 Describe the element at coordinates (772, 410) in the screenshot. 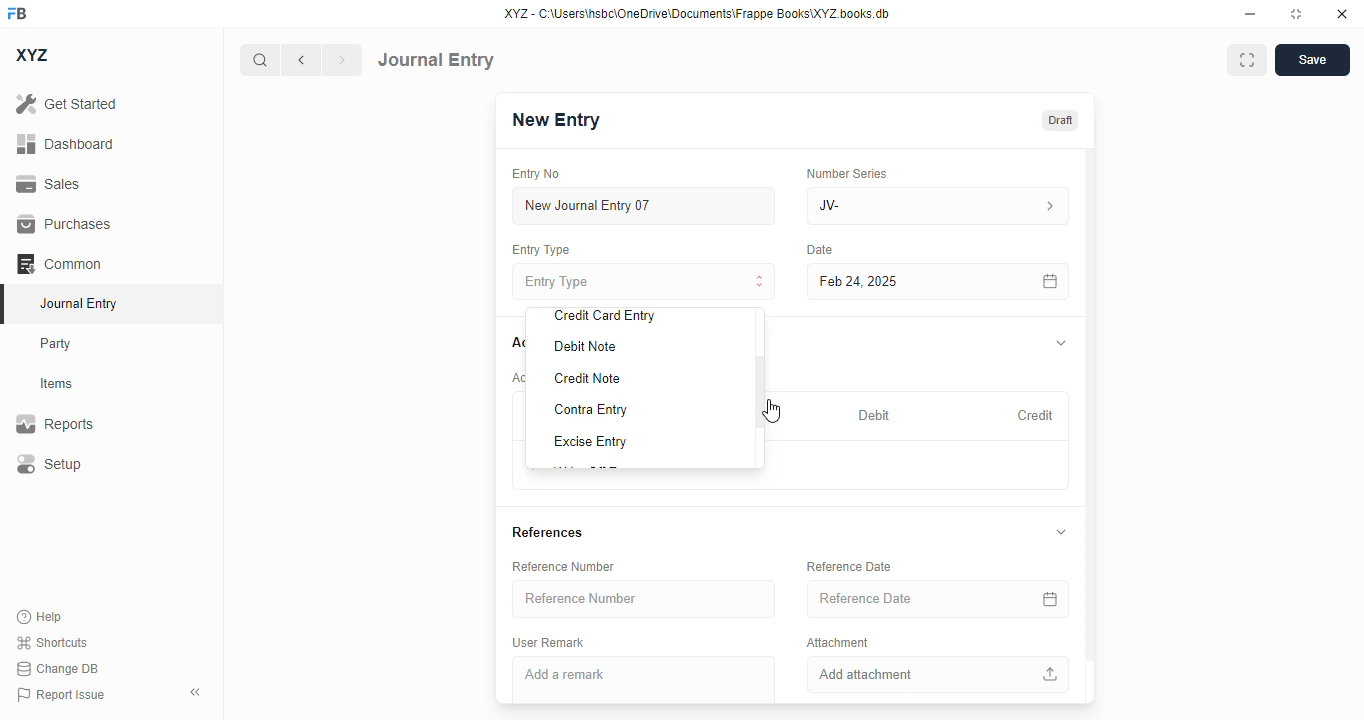

I see `cursor - mouse up` at that location.